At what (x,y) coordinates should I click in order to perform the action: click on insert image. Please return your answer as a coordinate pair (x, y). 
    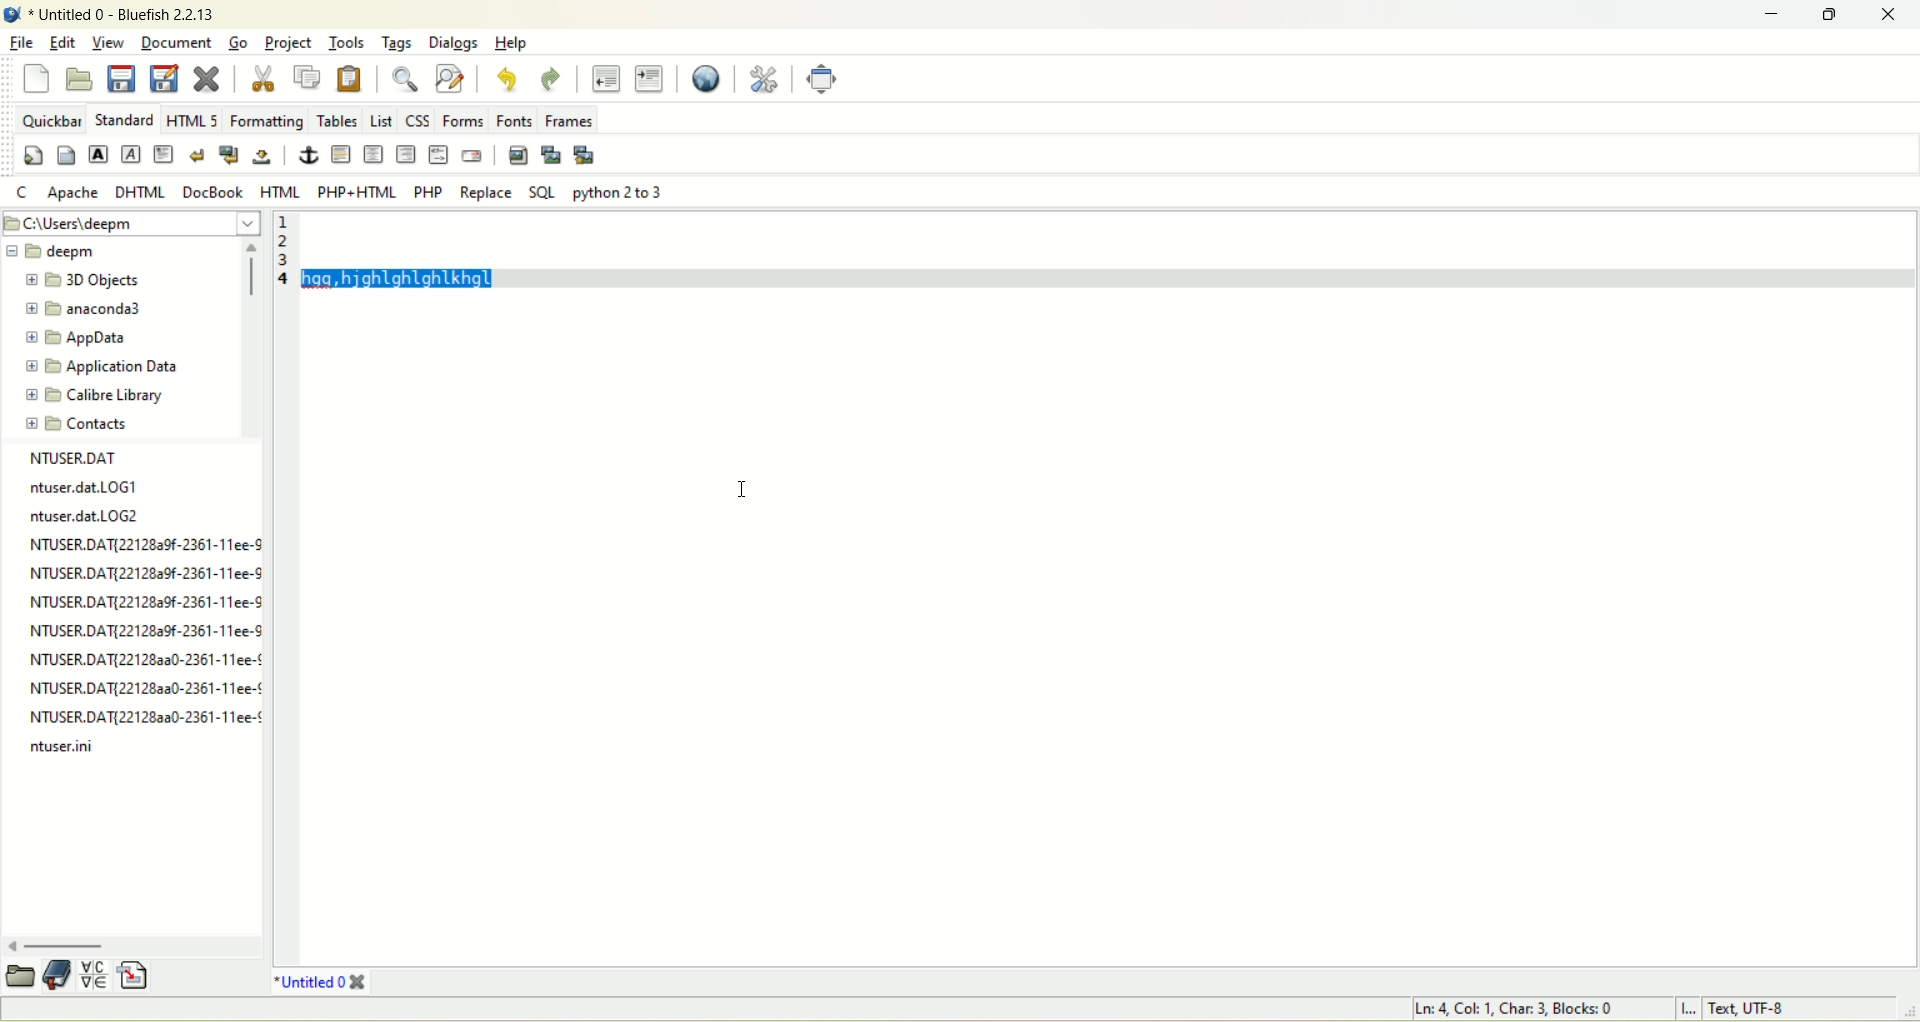
    Looking at the image, I should click on (518, 156).